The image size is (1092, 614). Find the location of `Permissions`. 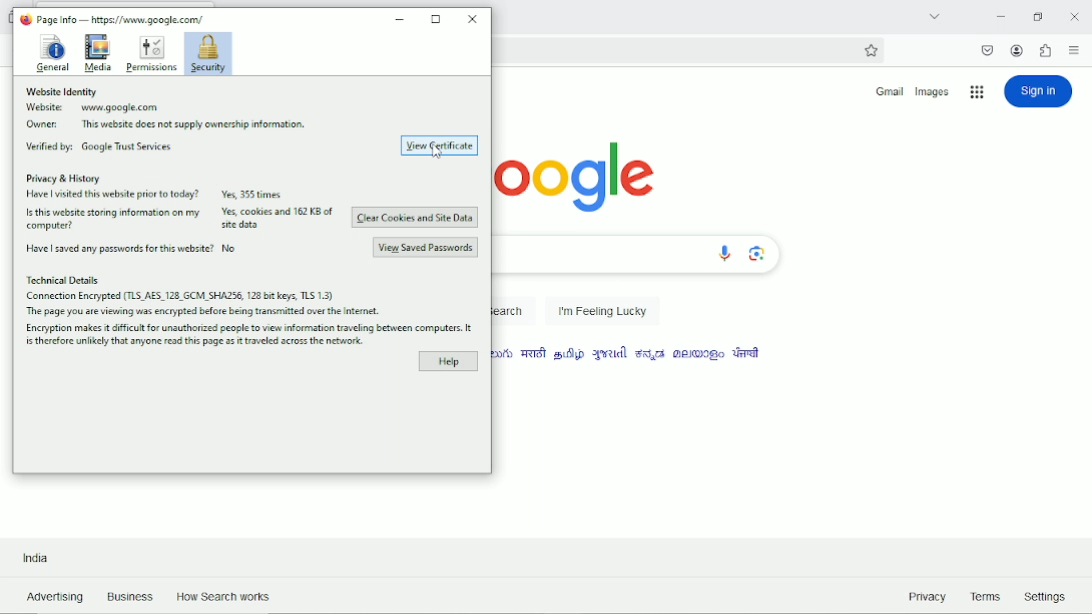

Permissions is located at coordinates (152, 54).